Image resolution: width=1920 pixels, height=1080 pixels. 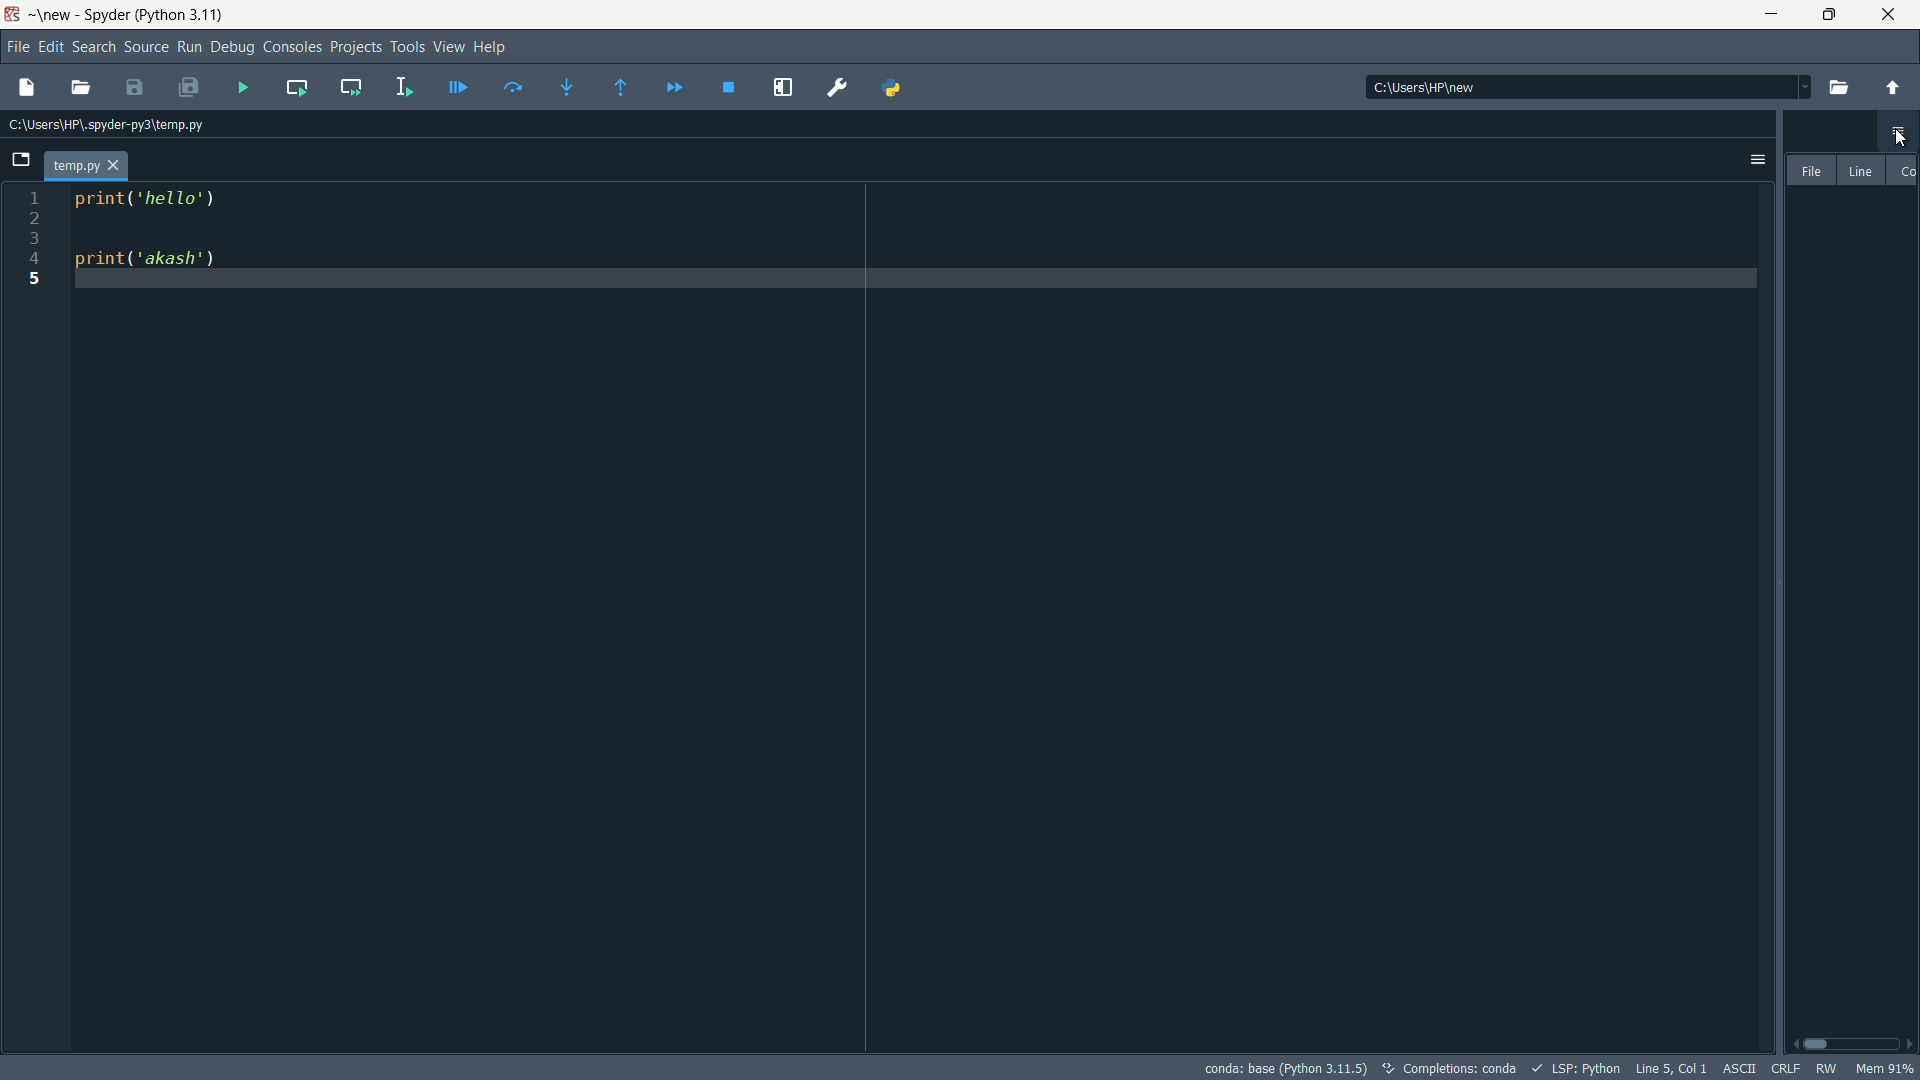 What do you see at coordinates (566, 87) in the screenshot?
I see `step into function` at bounding box center [566, 87].